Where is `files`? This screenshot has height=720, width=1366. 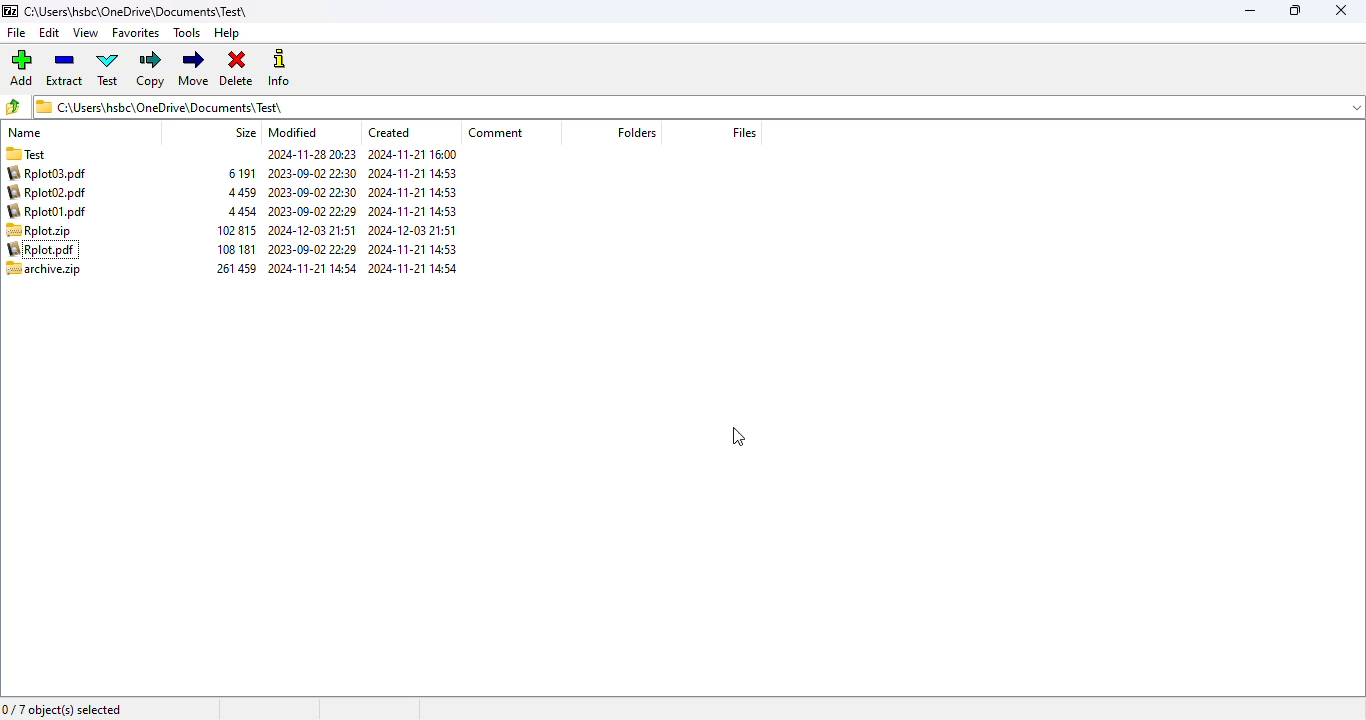 files is located at coordinates (744, 132).